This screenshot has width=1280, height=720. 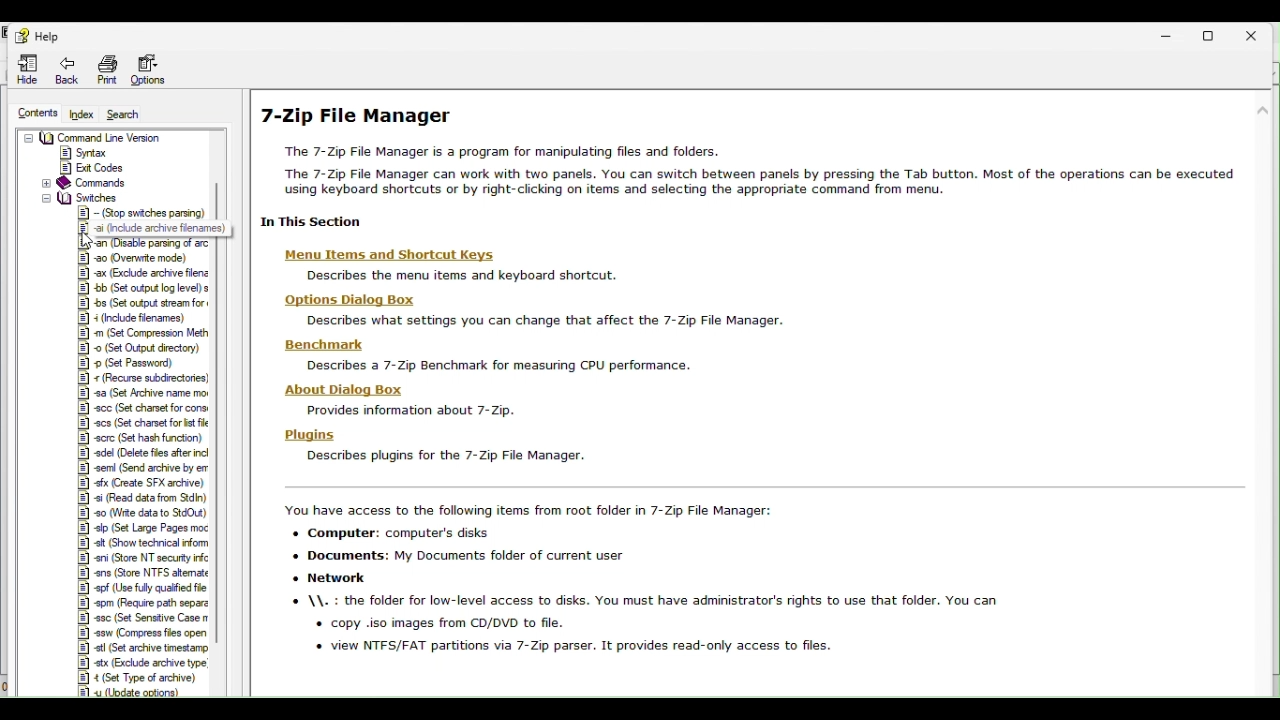 What do you see at coordinates (144, 617) in the screenshot?
I see `SSC (set Senstive case` at bounding box center [144, 617].